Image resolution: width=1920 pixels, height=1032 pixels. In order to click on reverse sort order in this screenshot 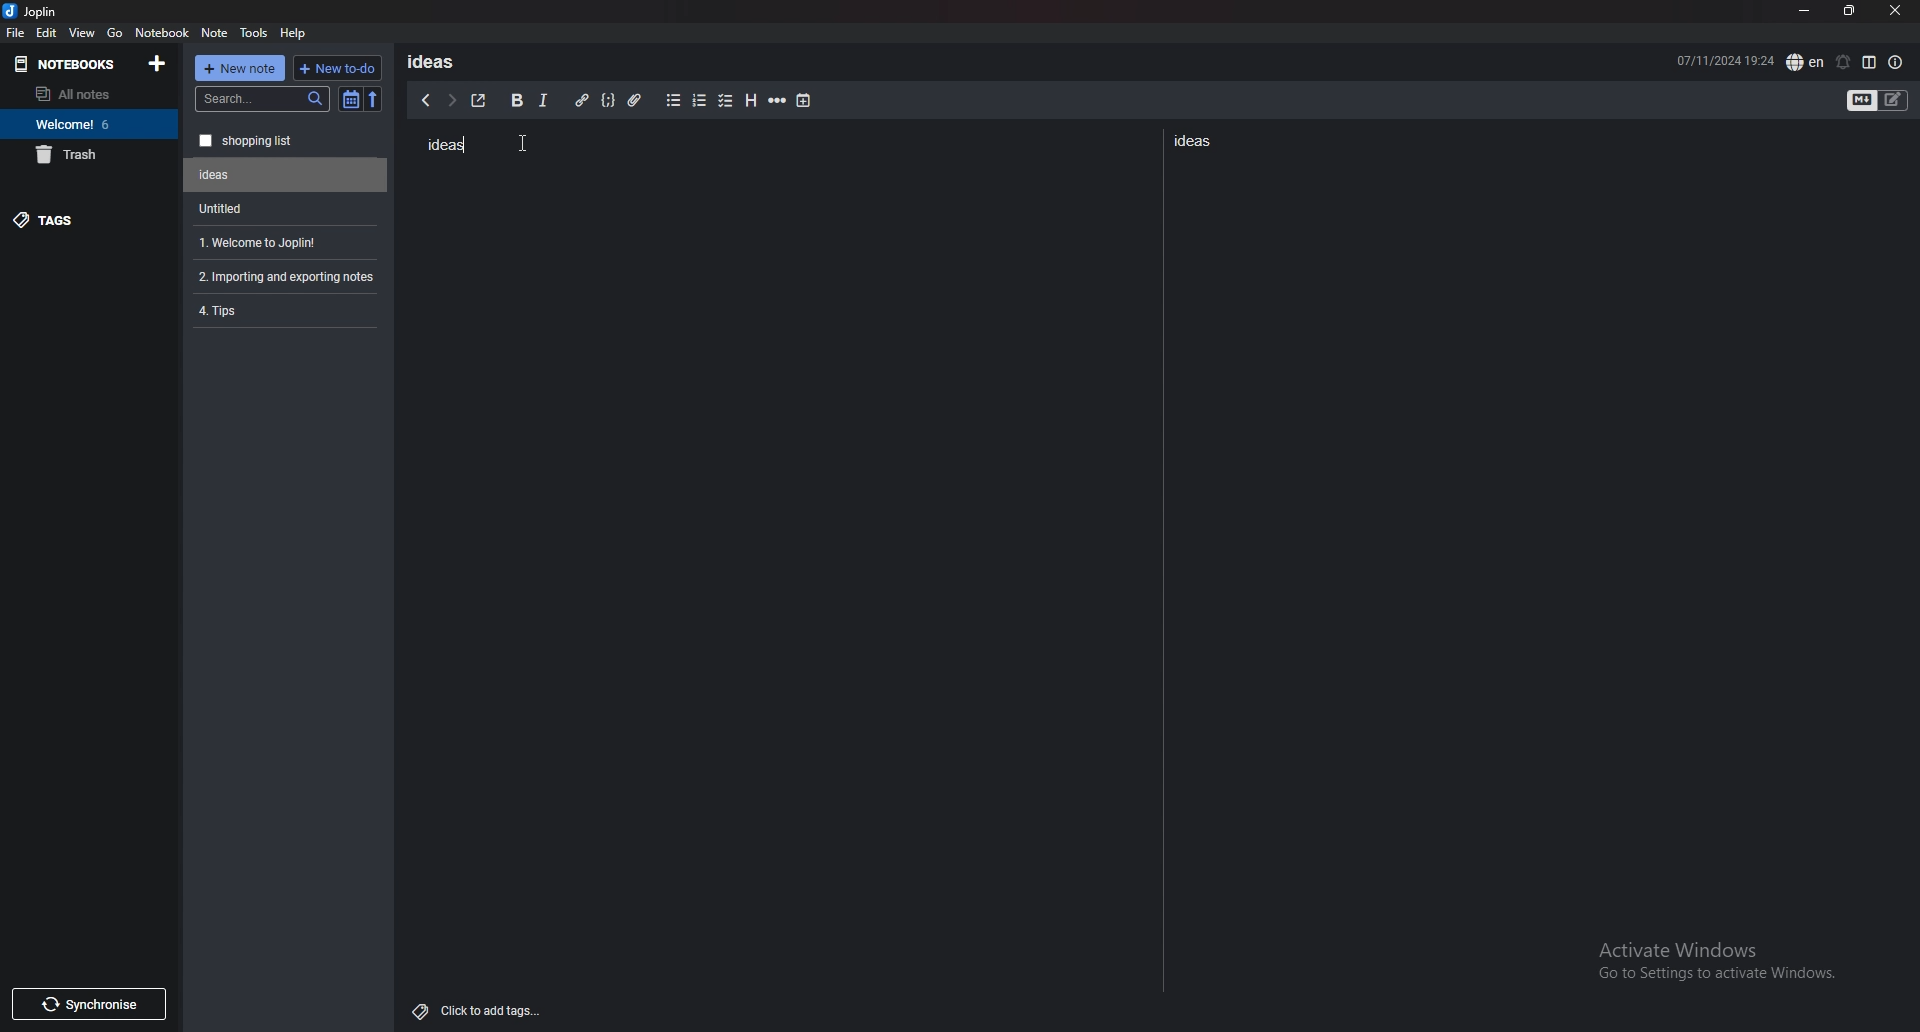, I will do `click(373, 100)`.